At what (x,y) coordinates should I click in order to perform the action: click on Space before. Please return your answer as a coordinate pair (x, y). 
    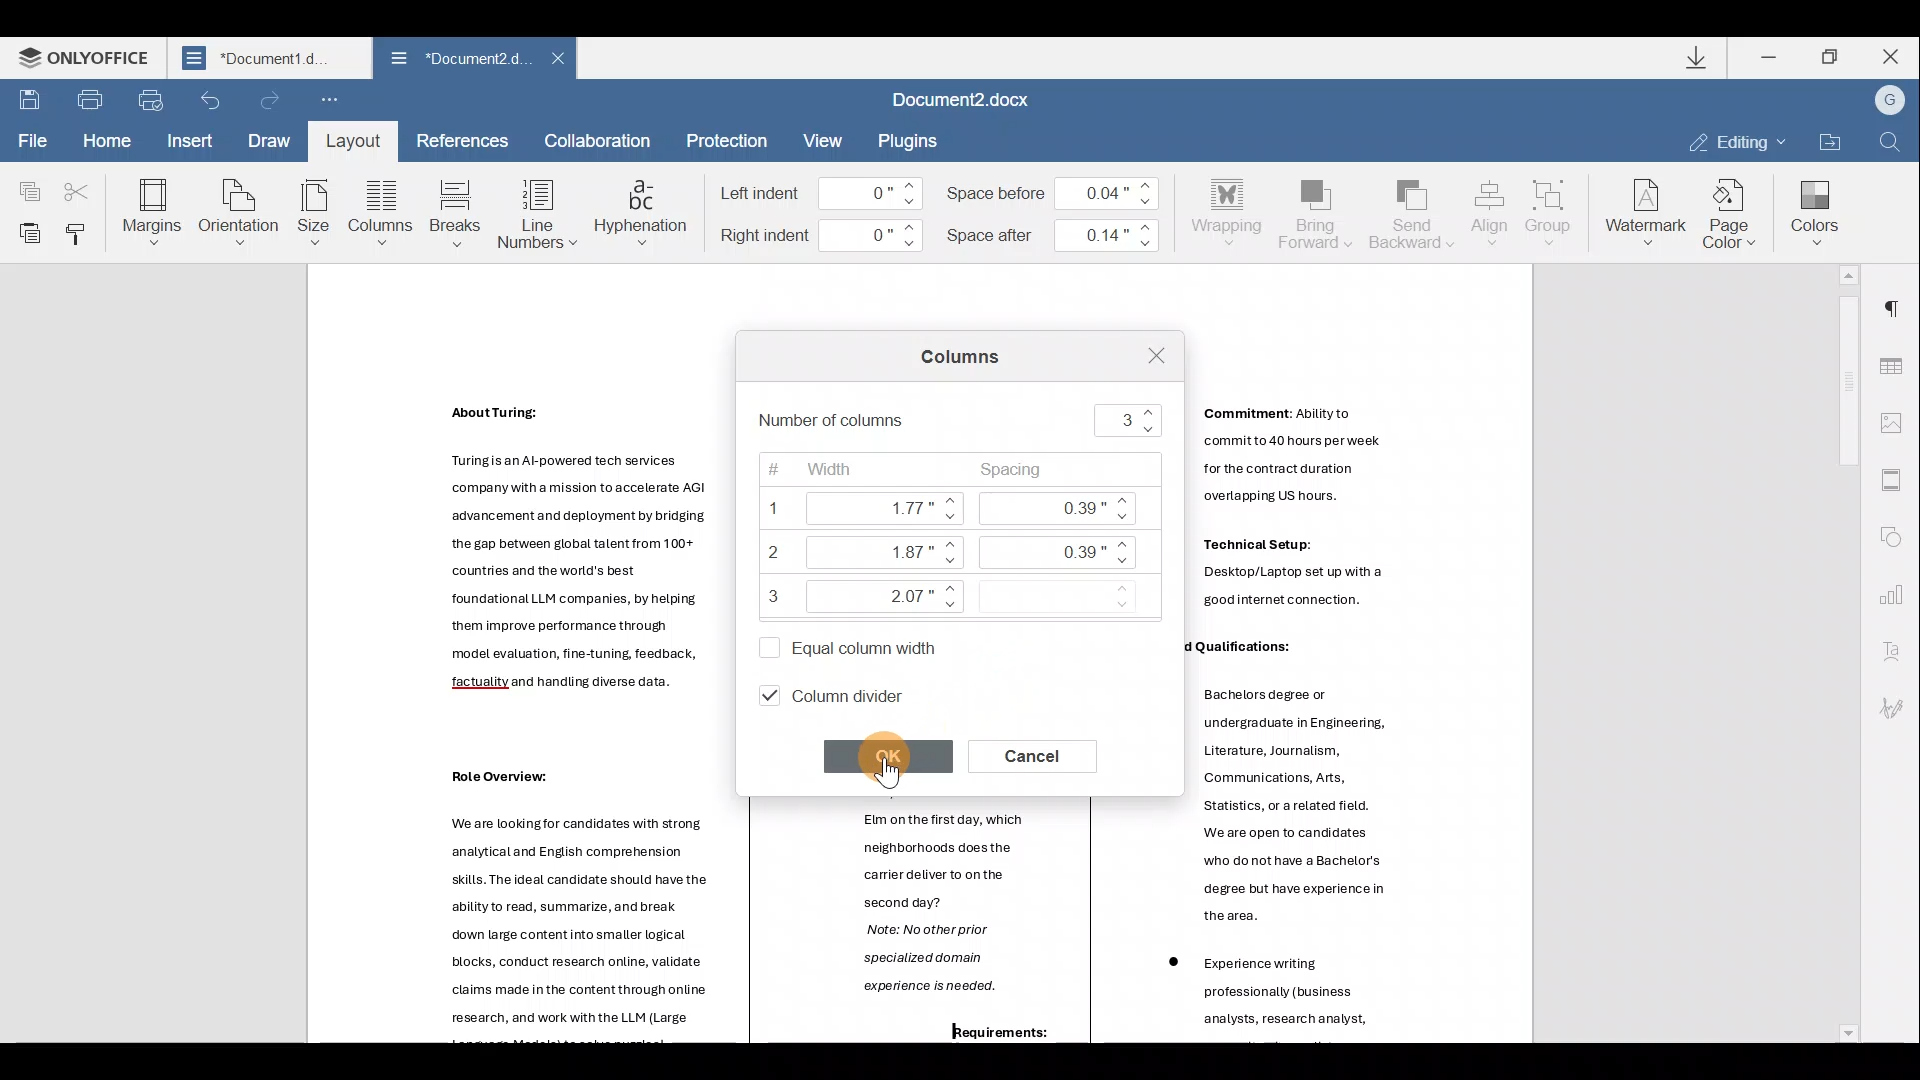
    Looking at the image, I should click on (1060, 188).